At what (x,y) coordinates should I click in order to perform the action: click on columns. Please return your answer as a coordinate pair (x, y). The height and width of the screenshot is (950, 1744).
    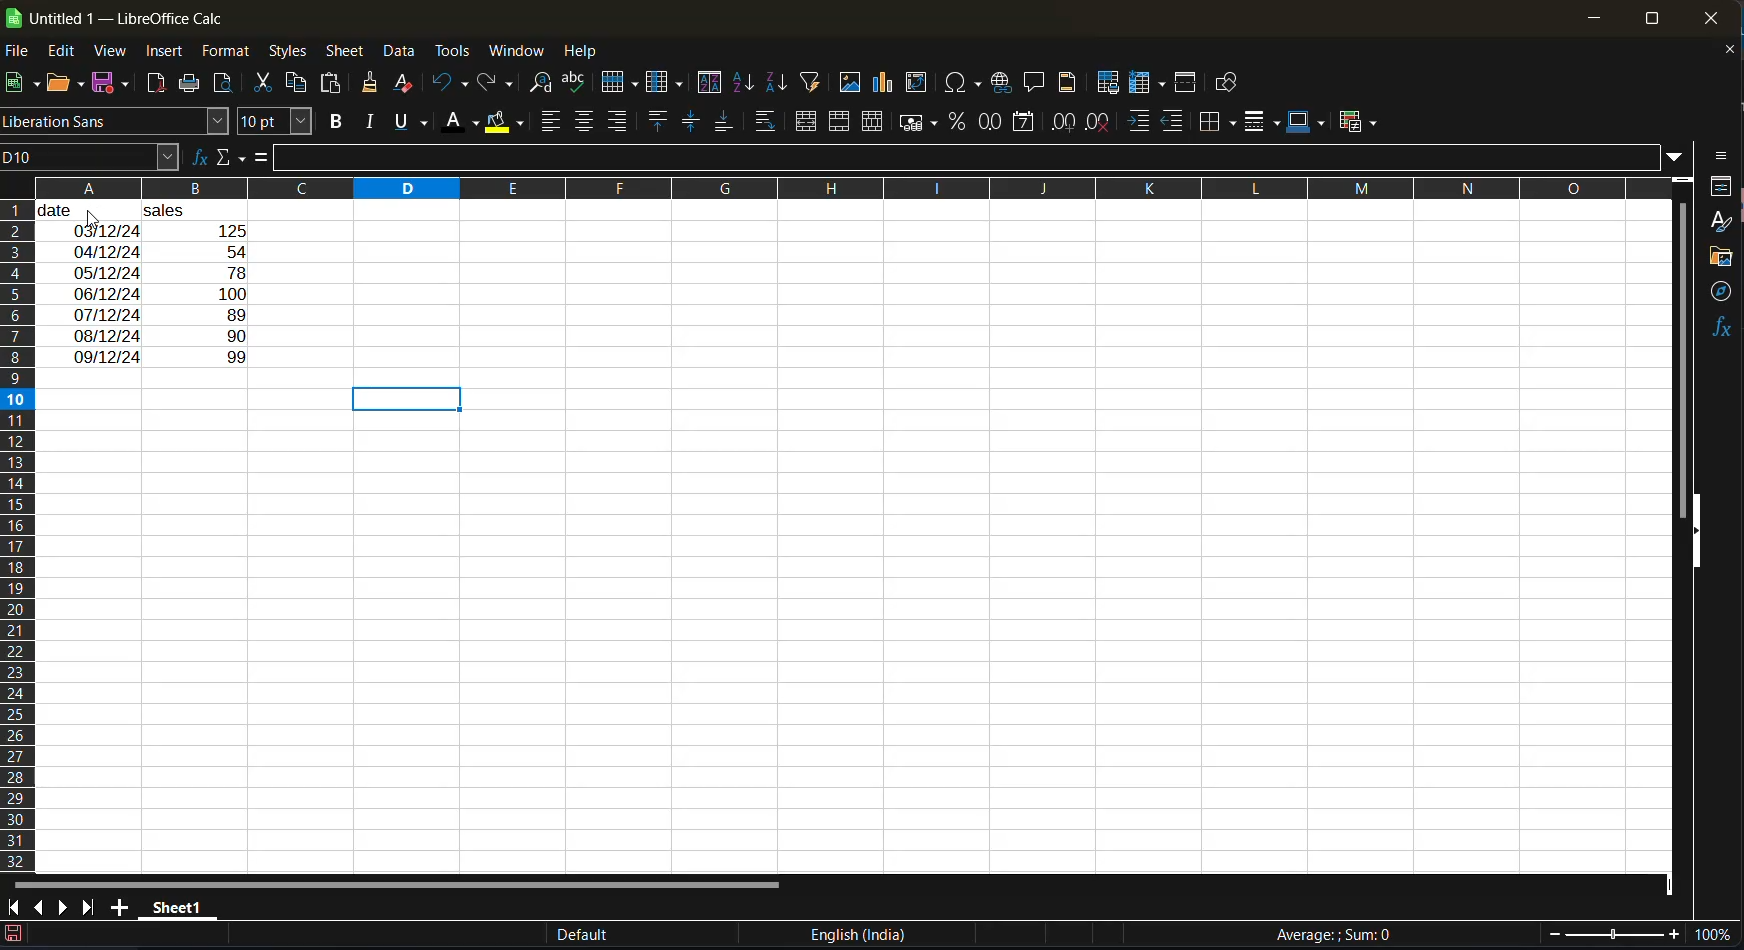
    Looking at the image, I should click on (16, 533).